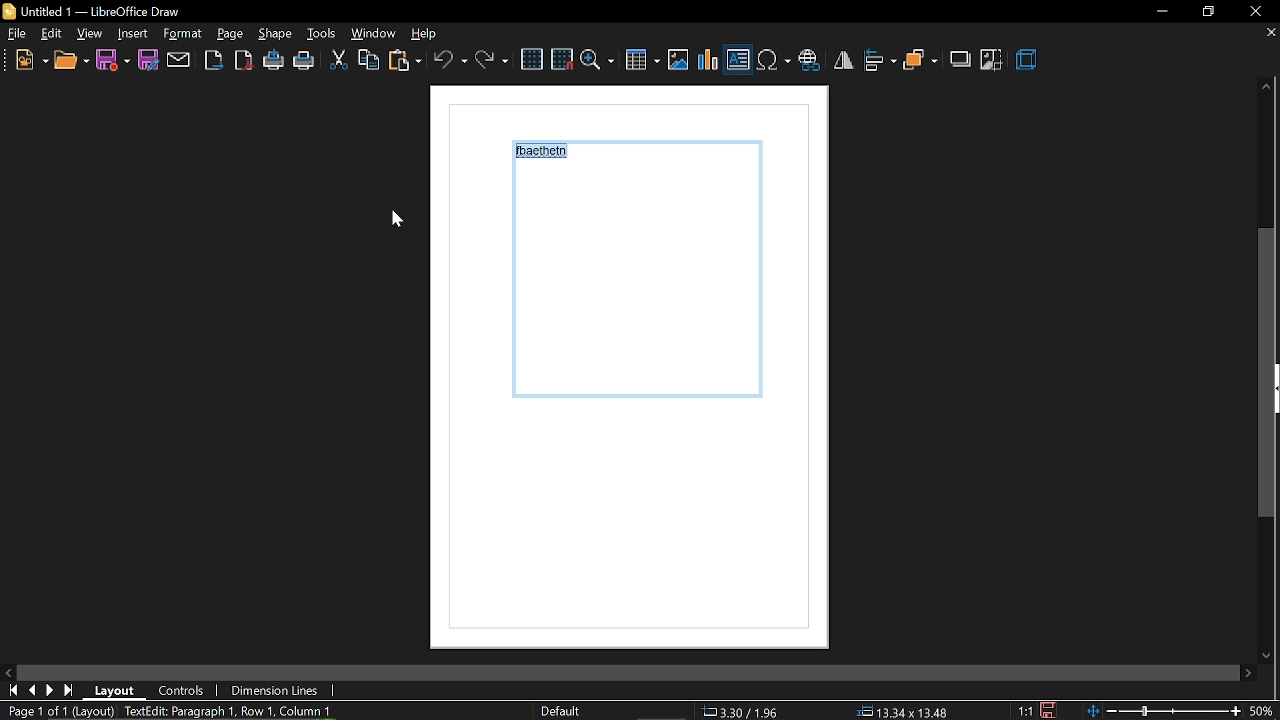 This screenshot has height=720, width=1280. Describe the element at coordinates (598, 59) in the screenshot. I see `zoom` at that location.